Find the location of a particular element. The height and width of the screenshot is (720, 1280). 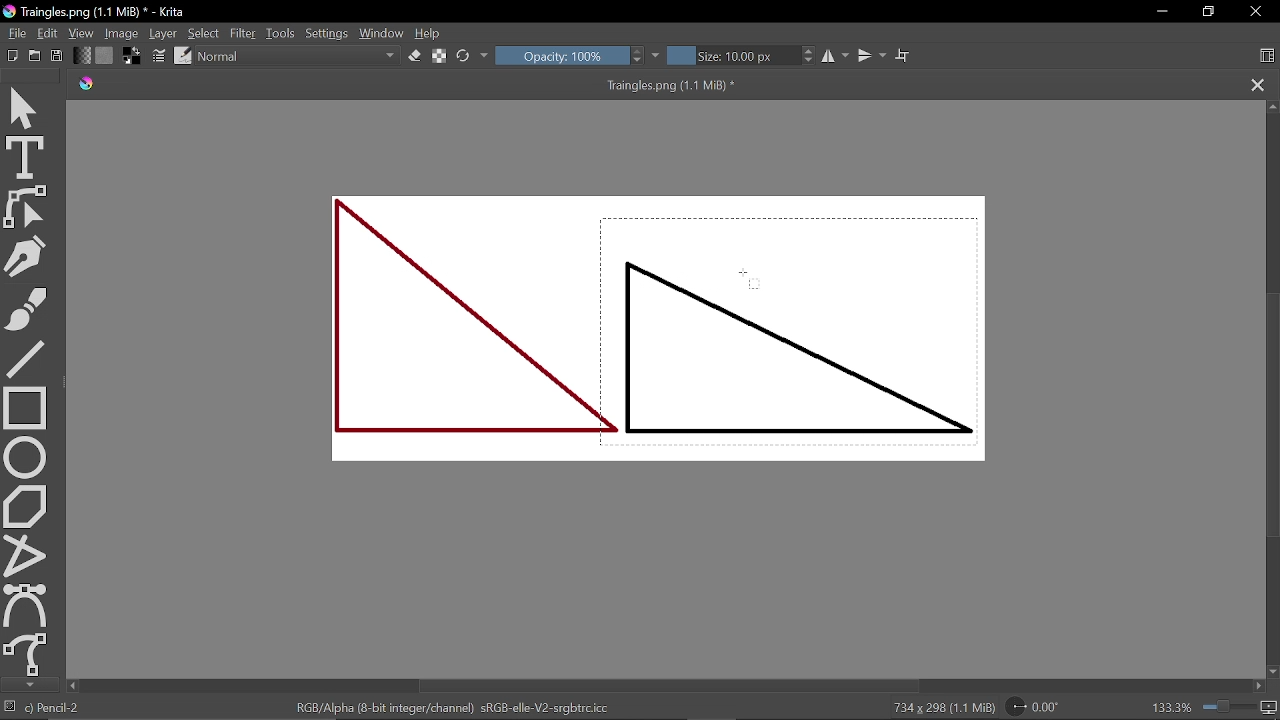

No selection is located at coordinates (12, 708).